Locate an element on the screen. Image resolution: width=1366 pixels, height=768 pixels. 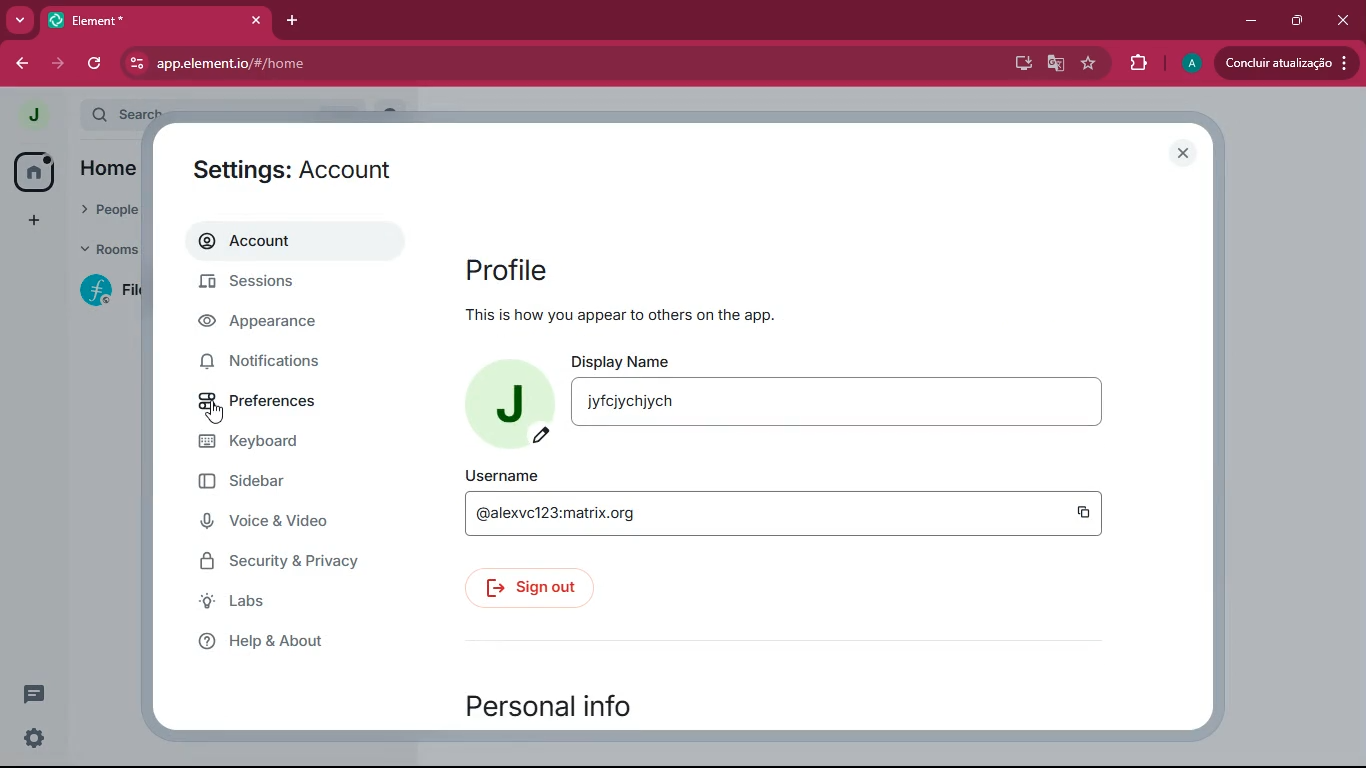
keyboard is located at coordinates (282, 442).